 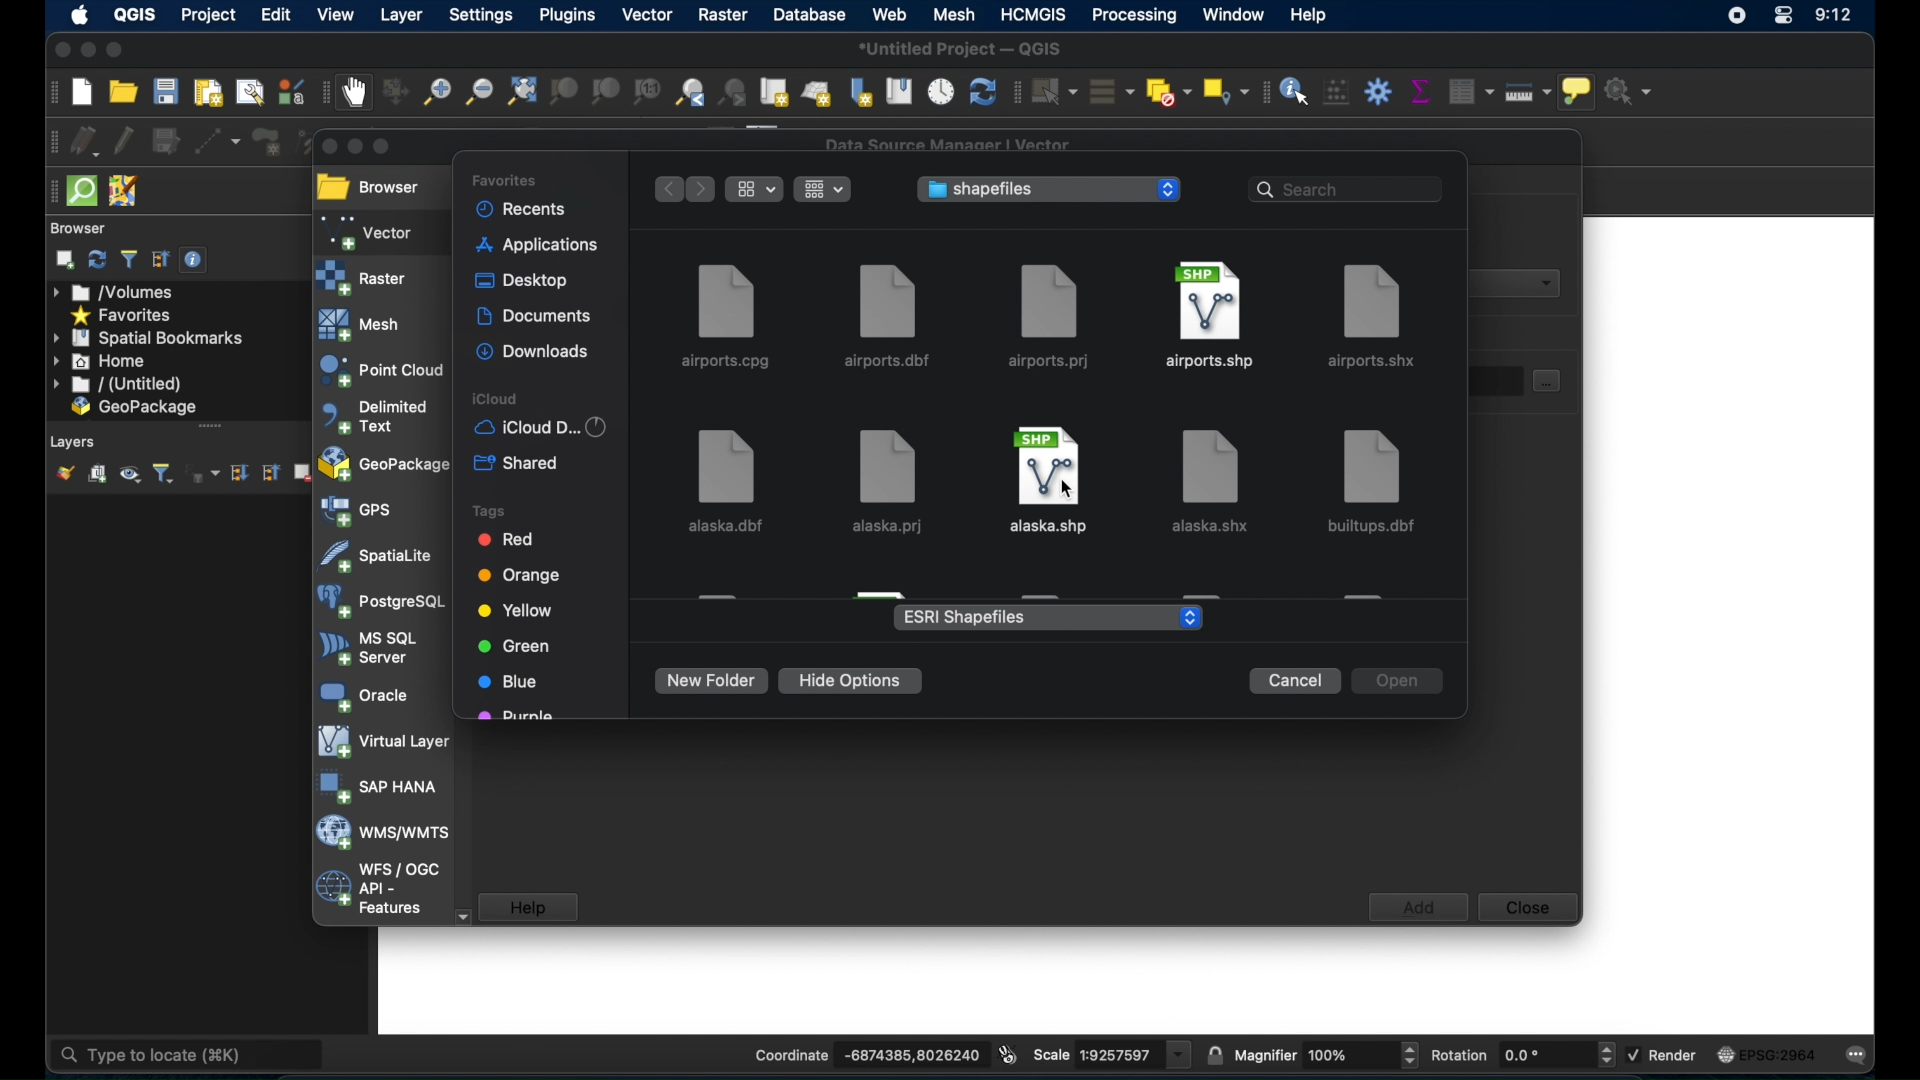 What do you see at coordinates (1294, 91) in the screenshot?
I see `identify feature` at bounding box center [1294, 91].